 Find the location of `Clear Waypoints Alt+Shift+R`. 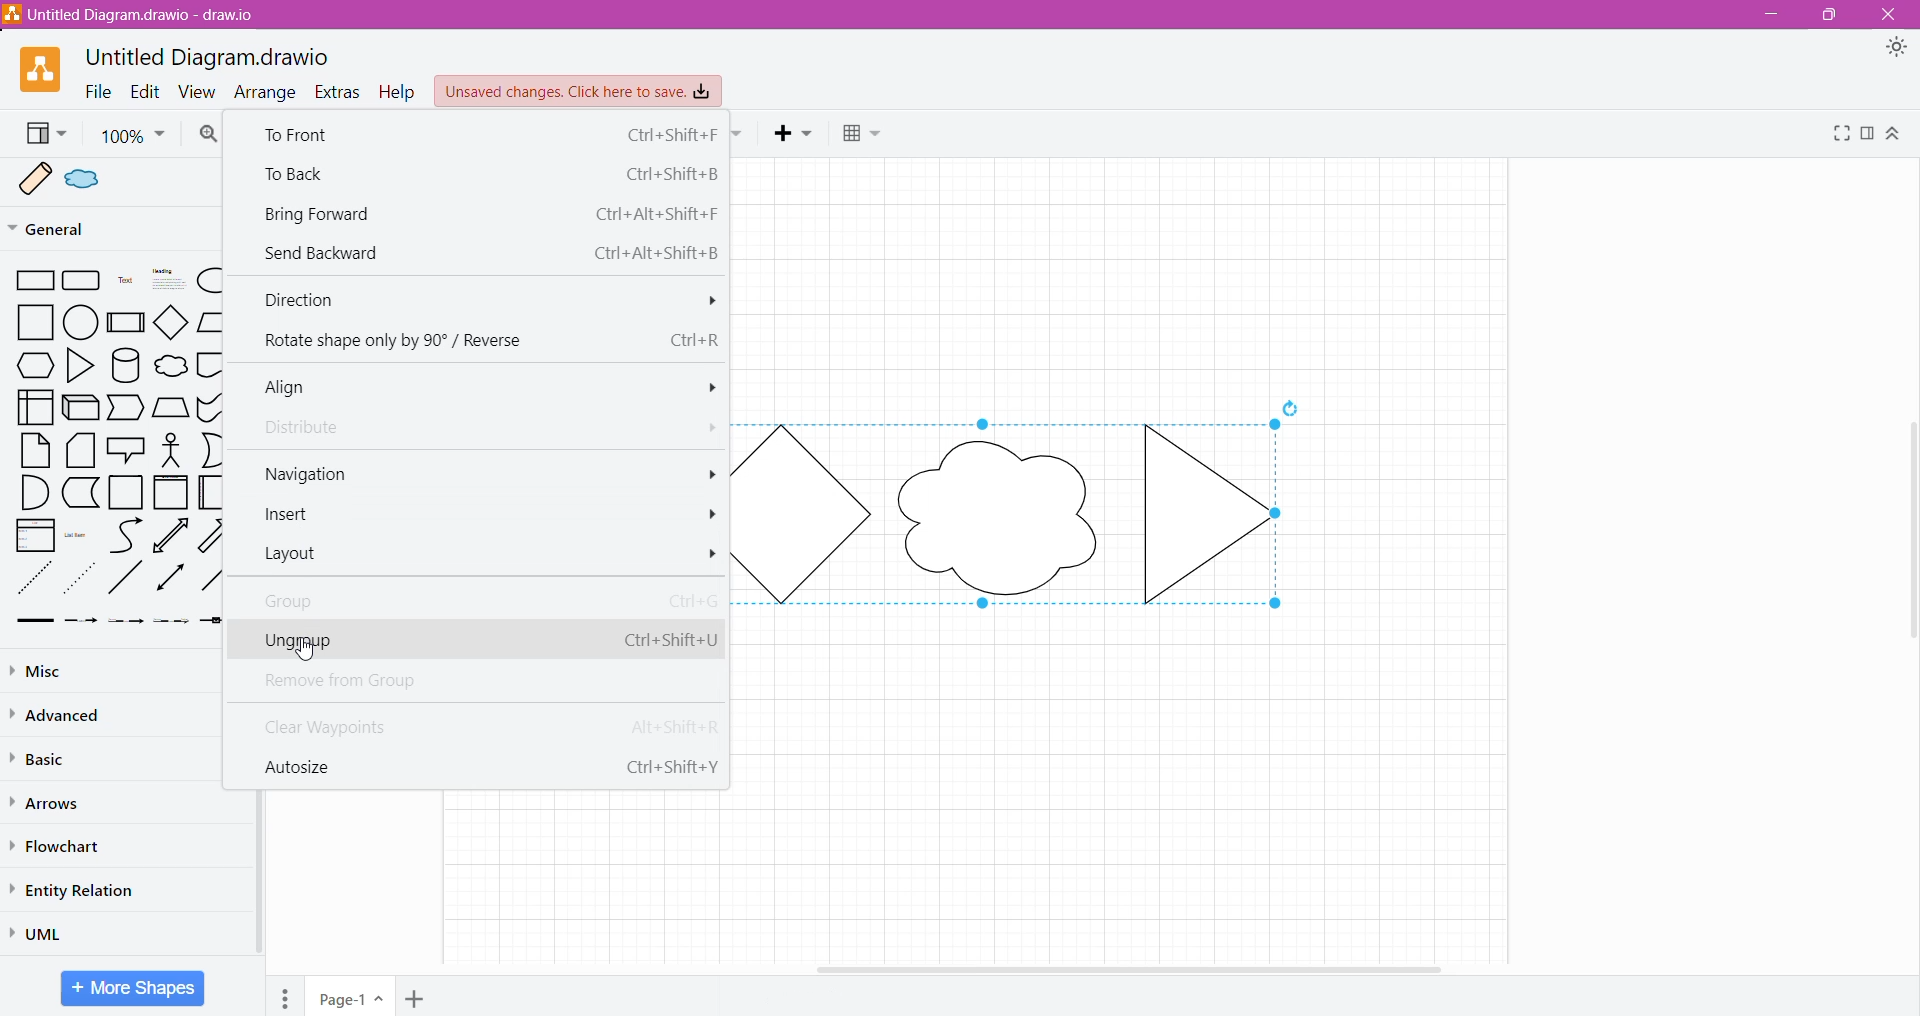

Clear Waypoints Alt+Shift+R is located at coordinates (491, 728).